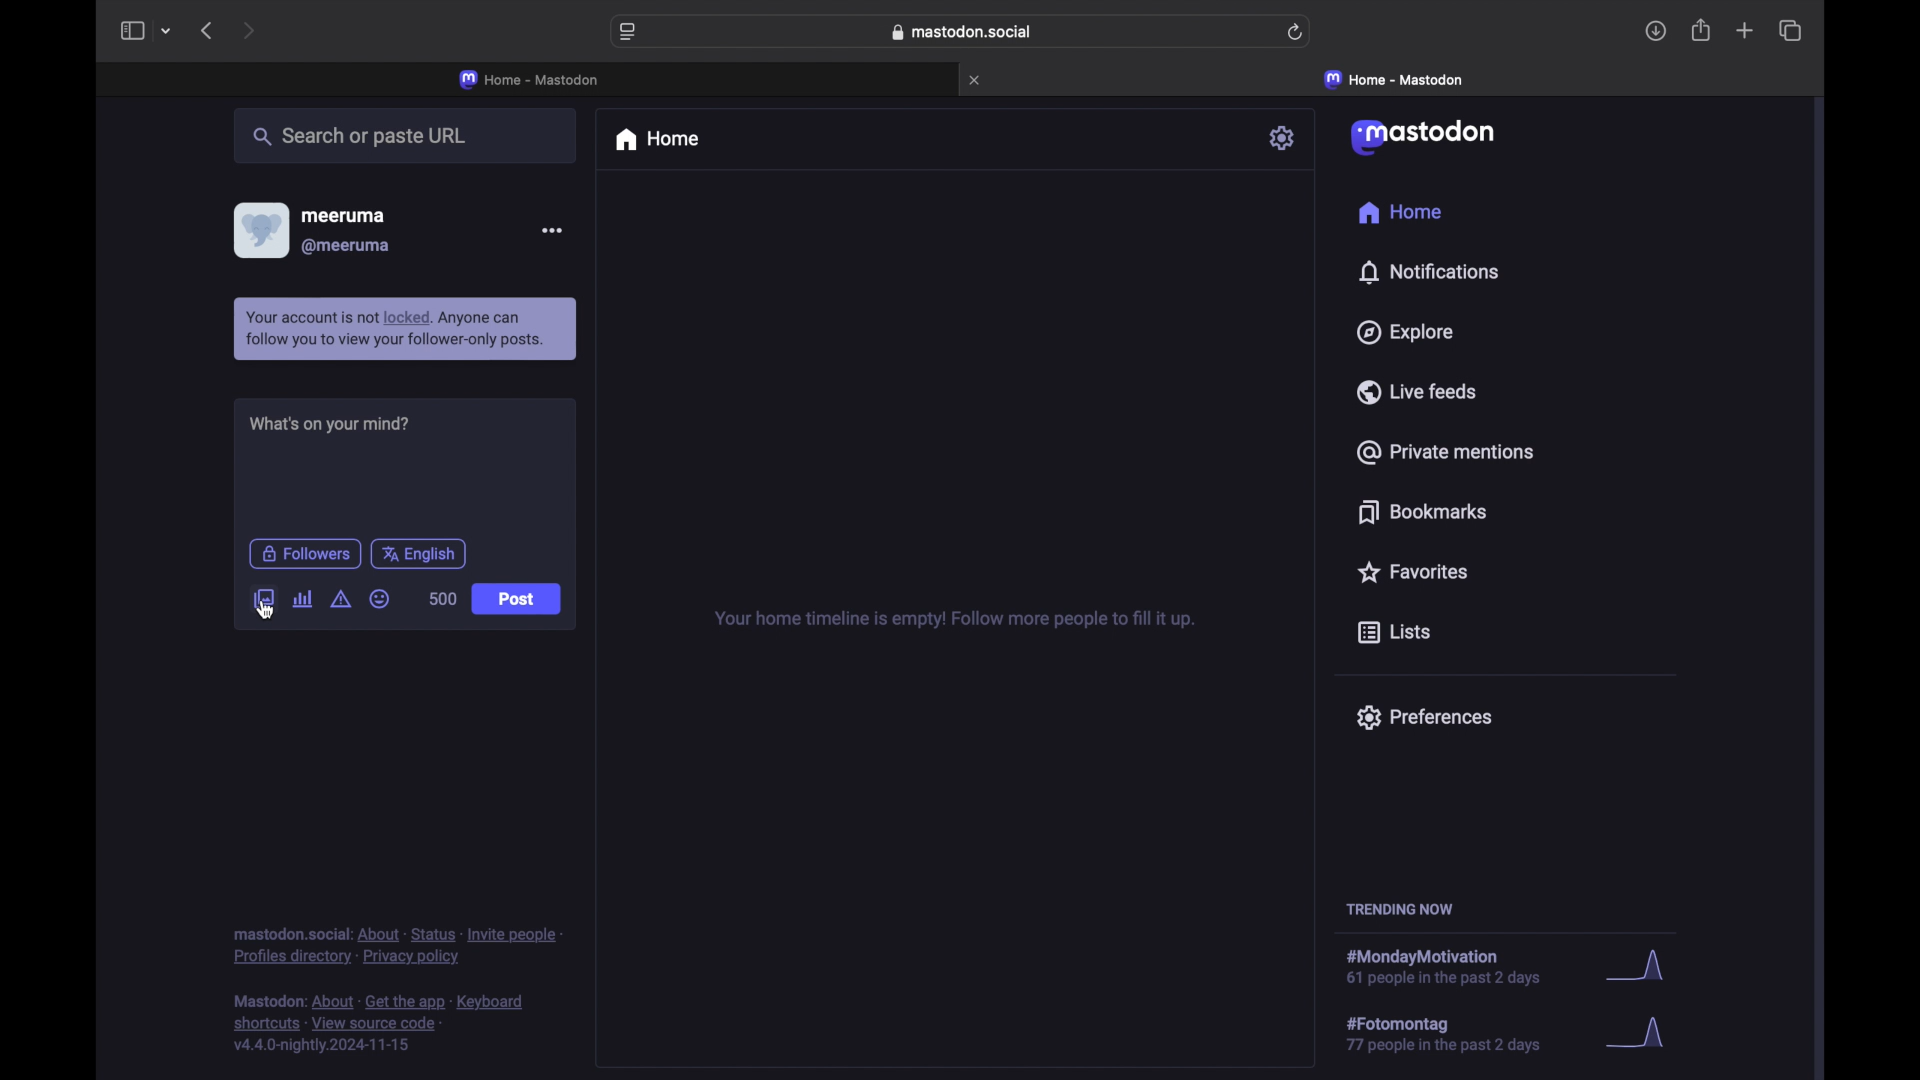 This screenshot has width=1920, height=1080. I want to click on @meeruma, so click(348, 246).